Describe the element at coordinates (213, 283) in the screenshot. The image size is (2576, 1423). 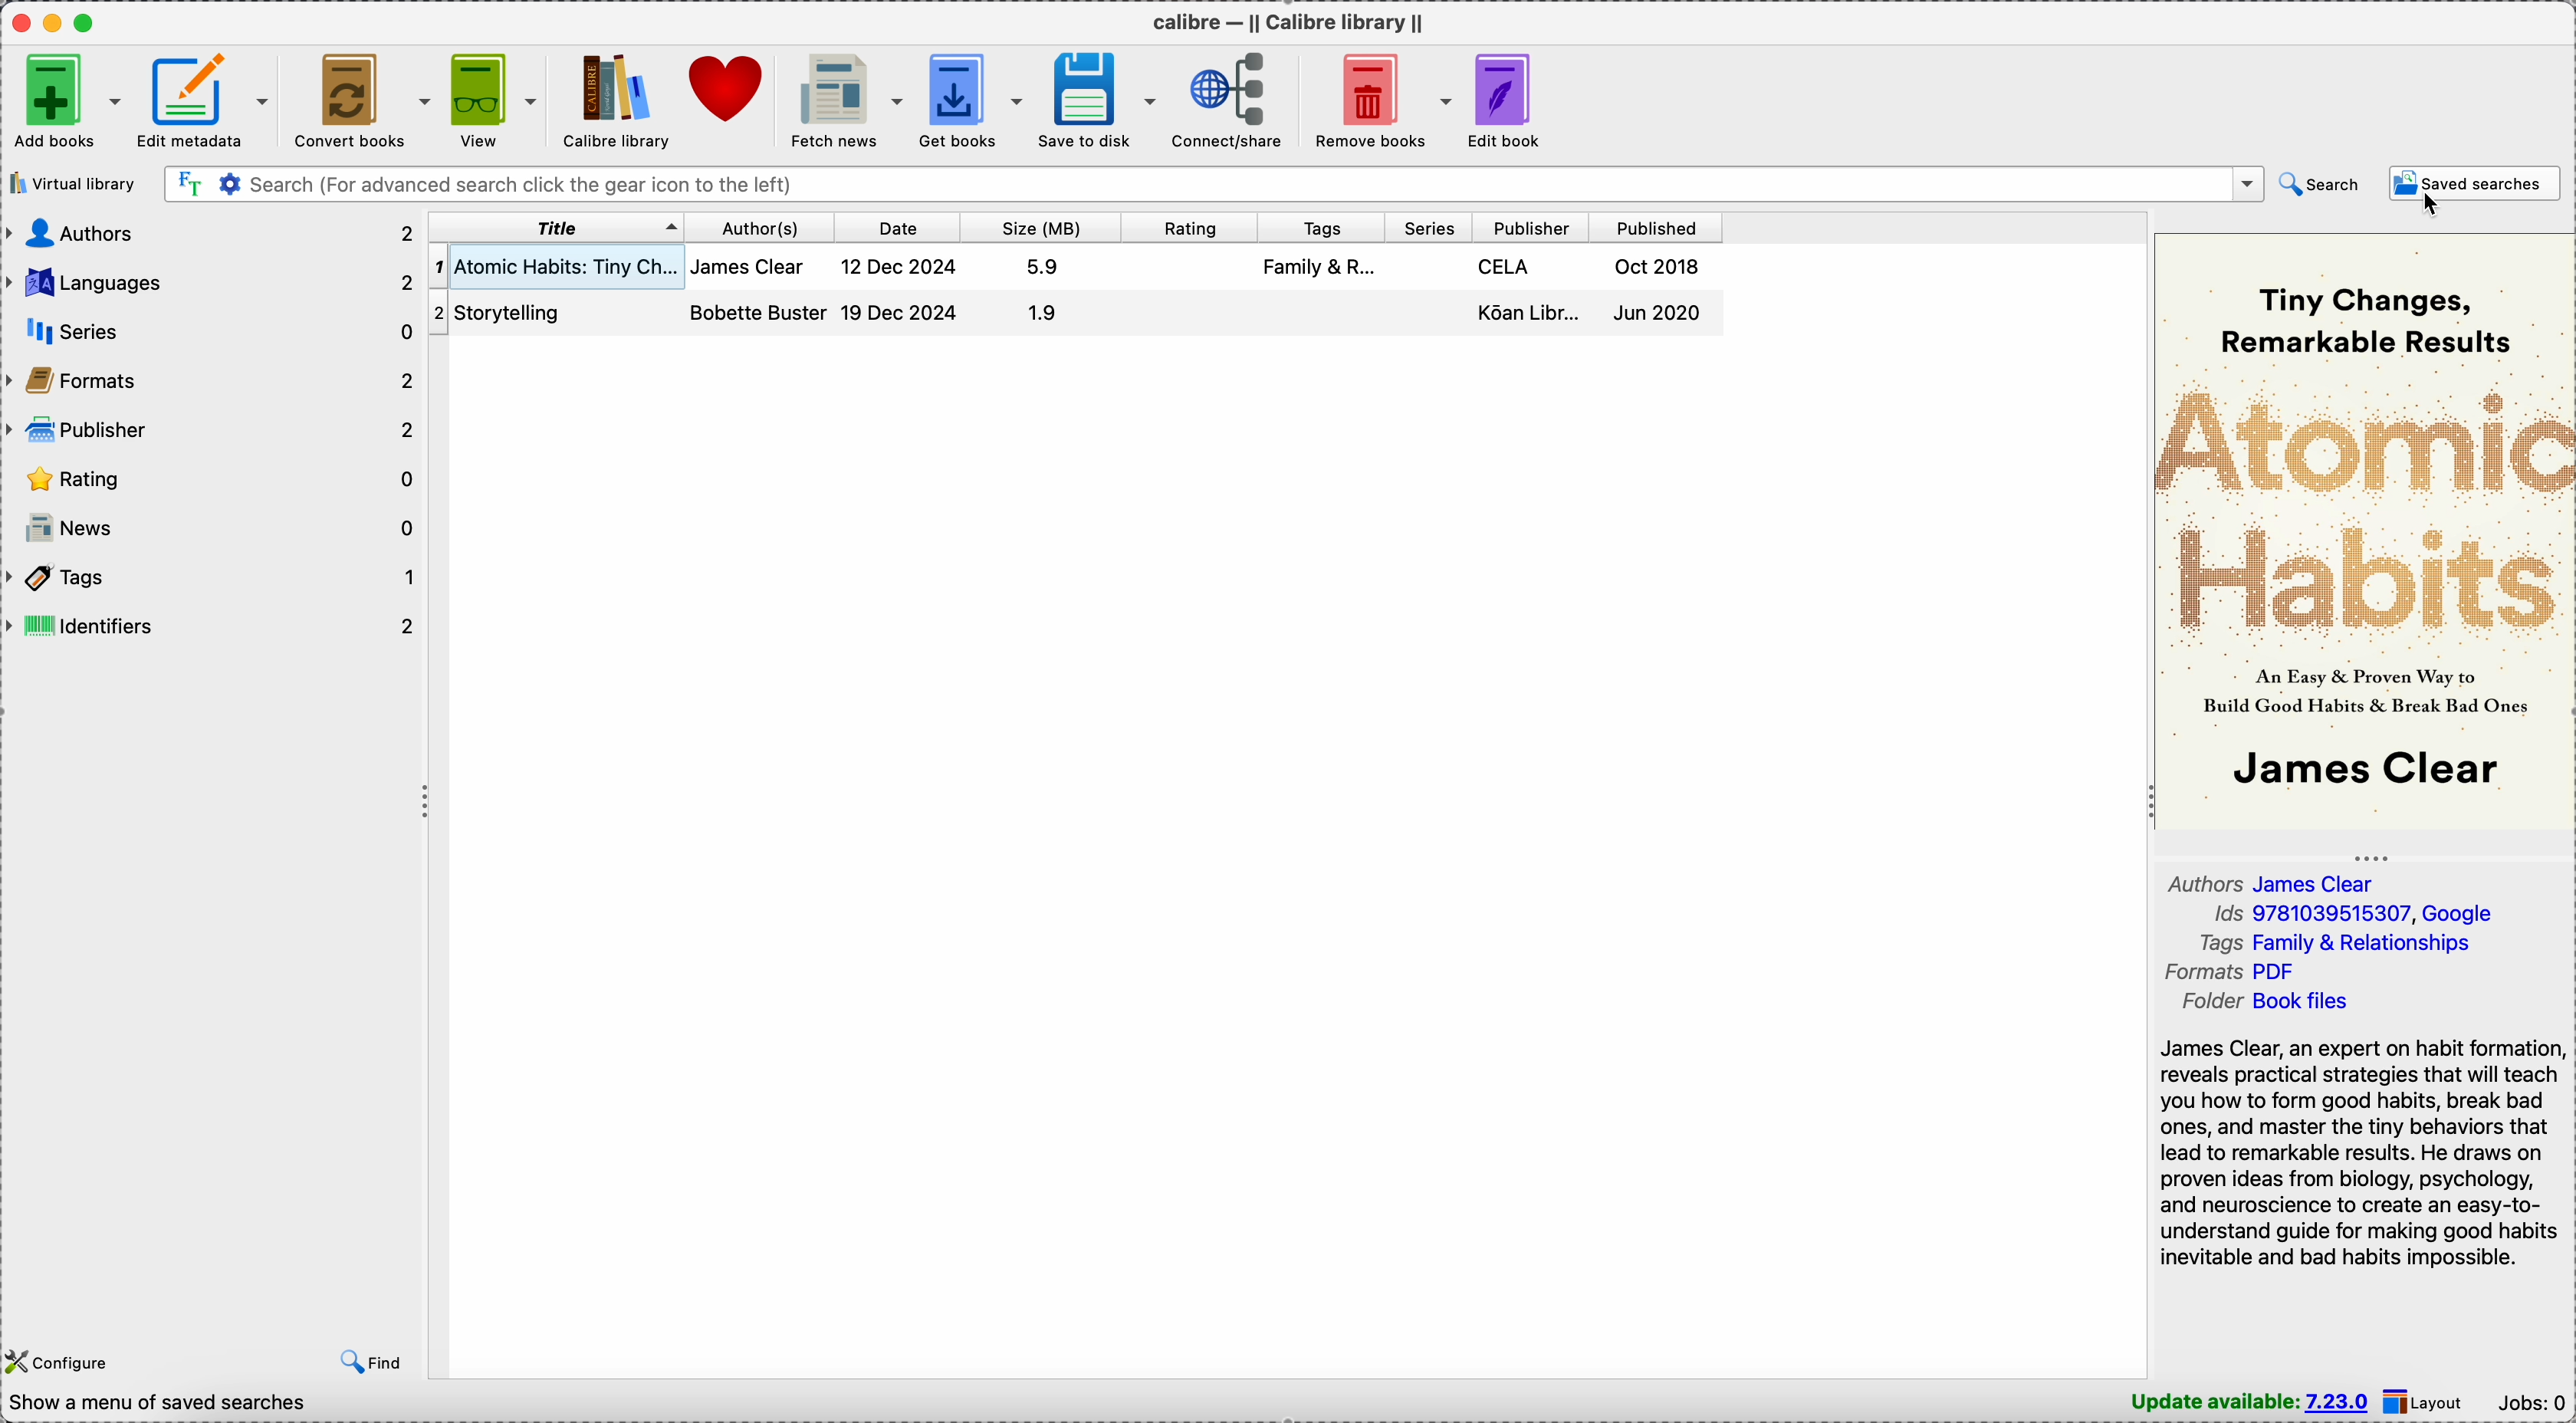
I see `language` at that location.